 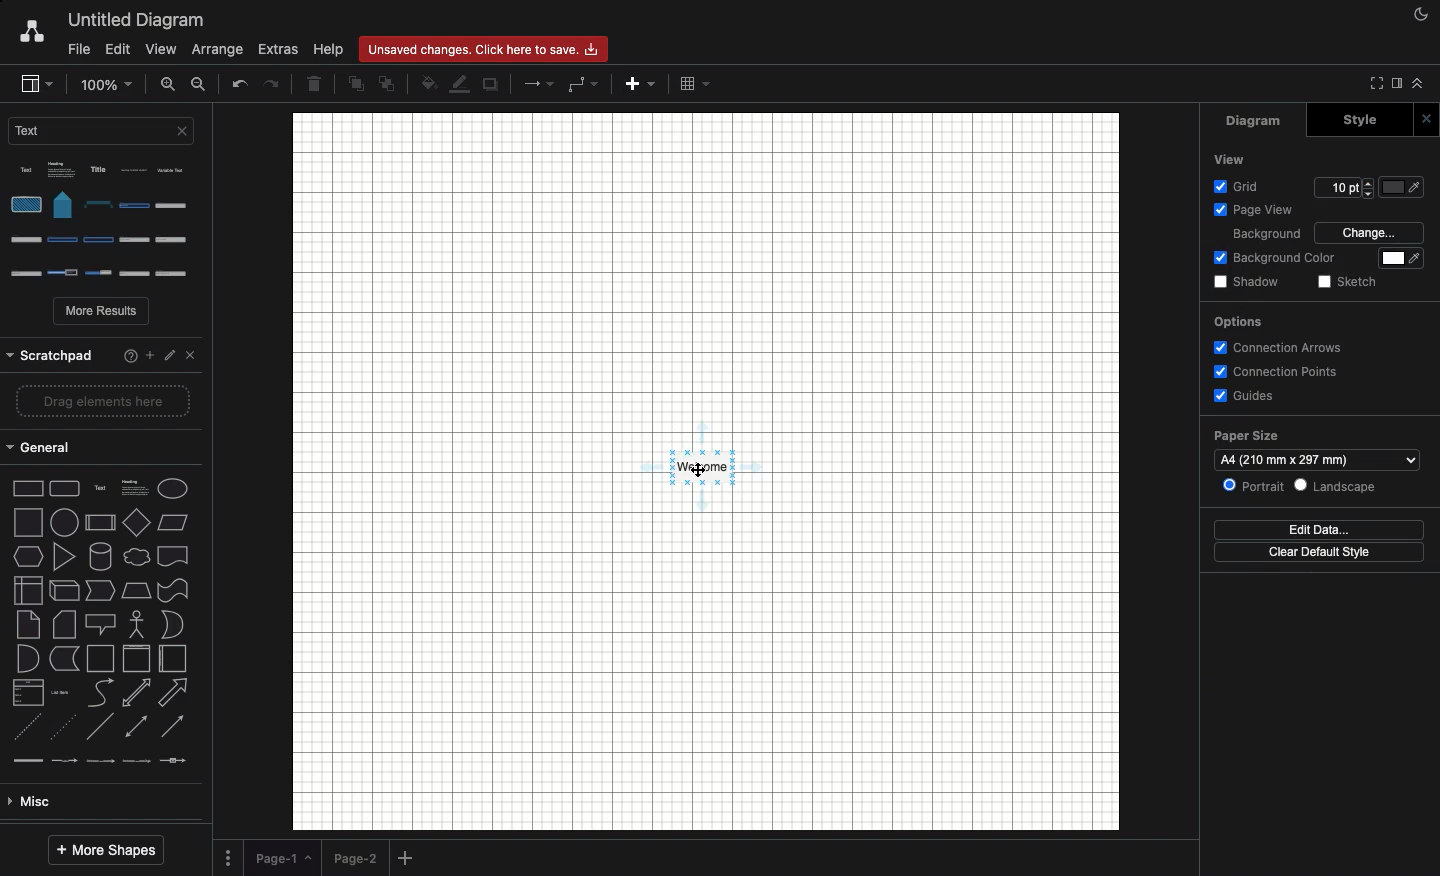 I want to click on Edit data, so click(x=1321, y=529).